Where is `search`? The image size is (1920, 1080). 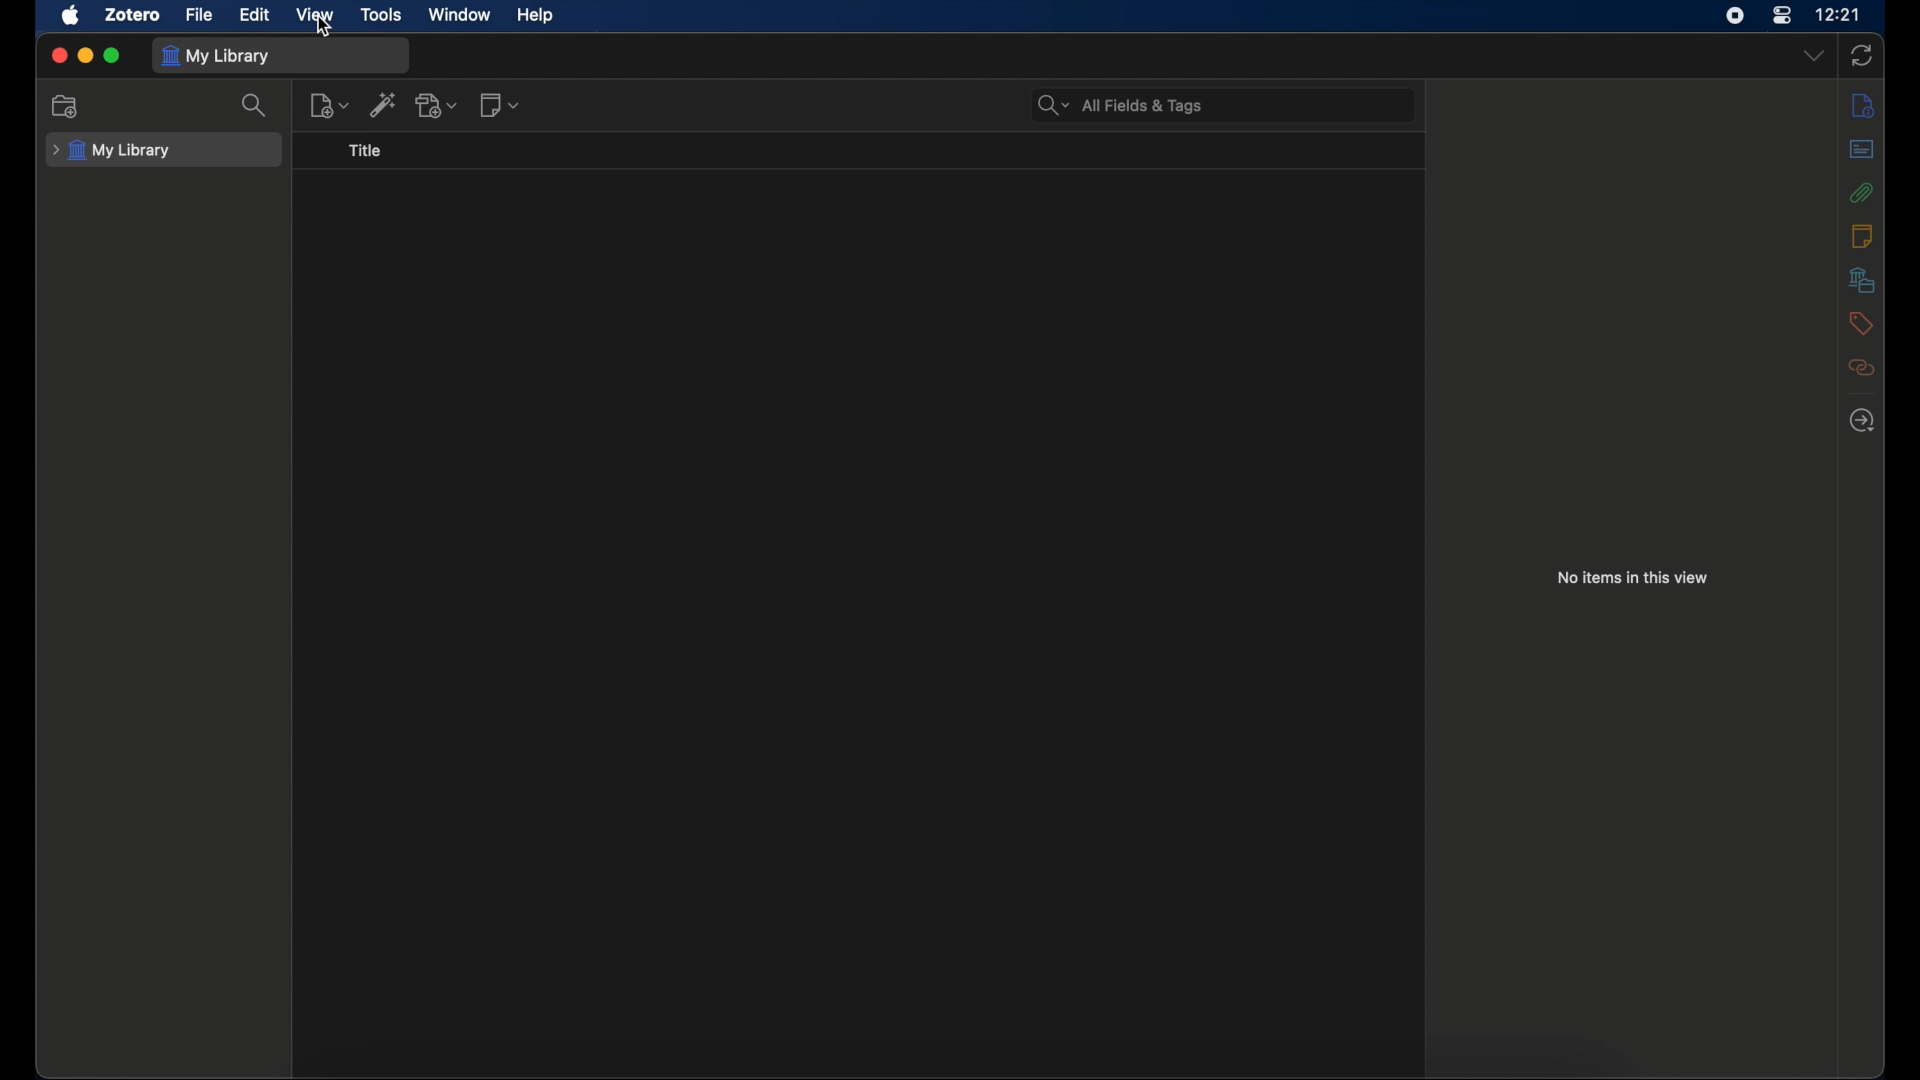
search is located at coordinates (254, 106).